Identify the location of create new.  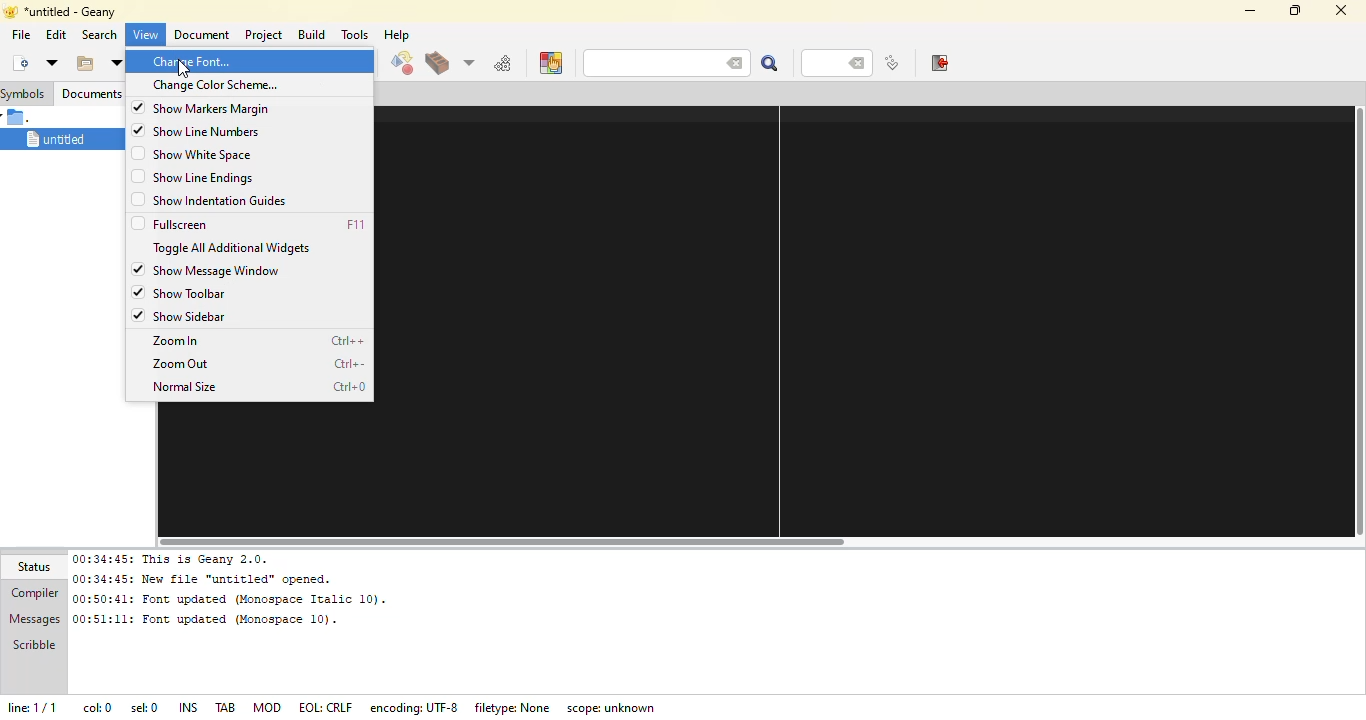
(19, 62).